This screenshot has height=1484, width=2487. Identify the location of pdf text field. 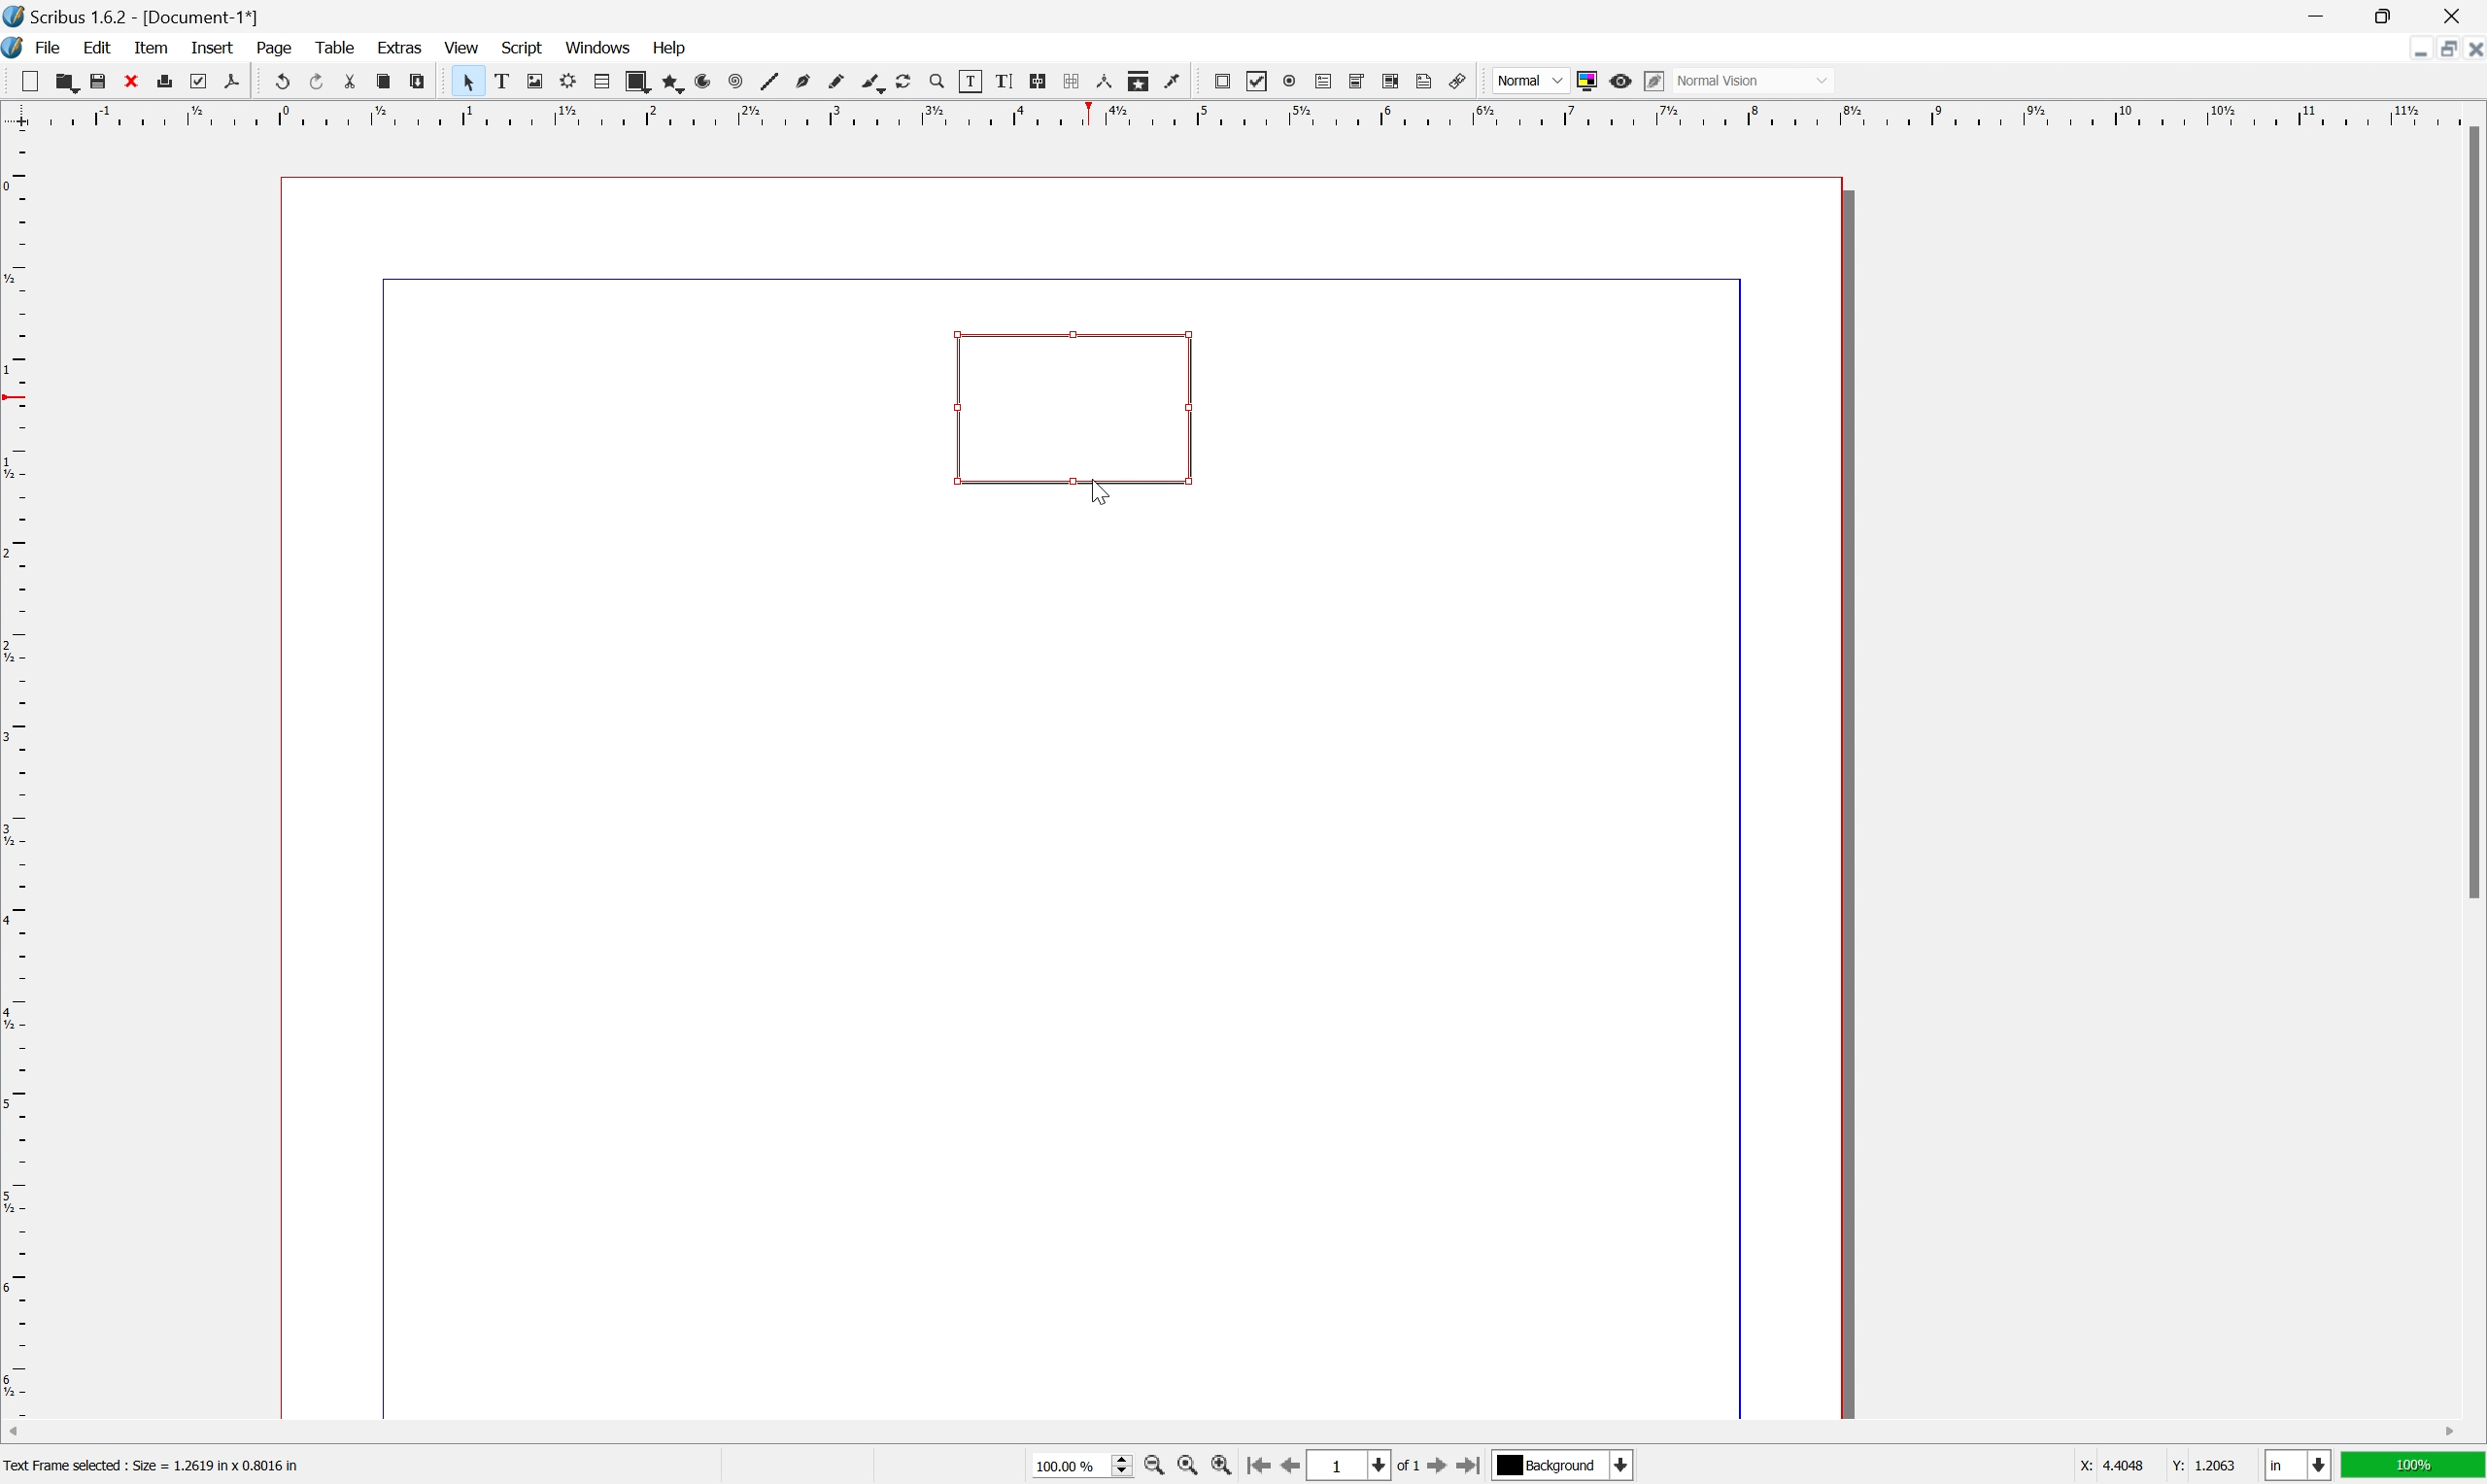
(1323, 83).